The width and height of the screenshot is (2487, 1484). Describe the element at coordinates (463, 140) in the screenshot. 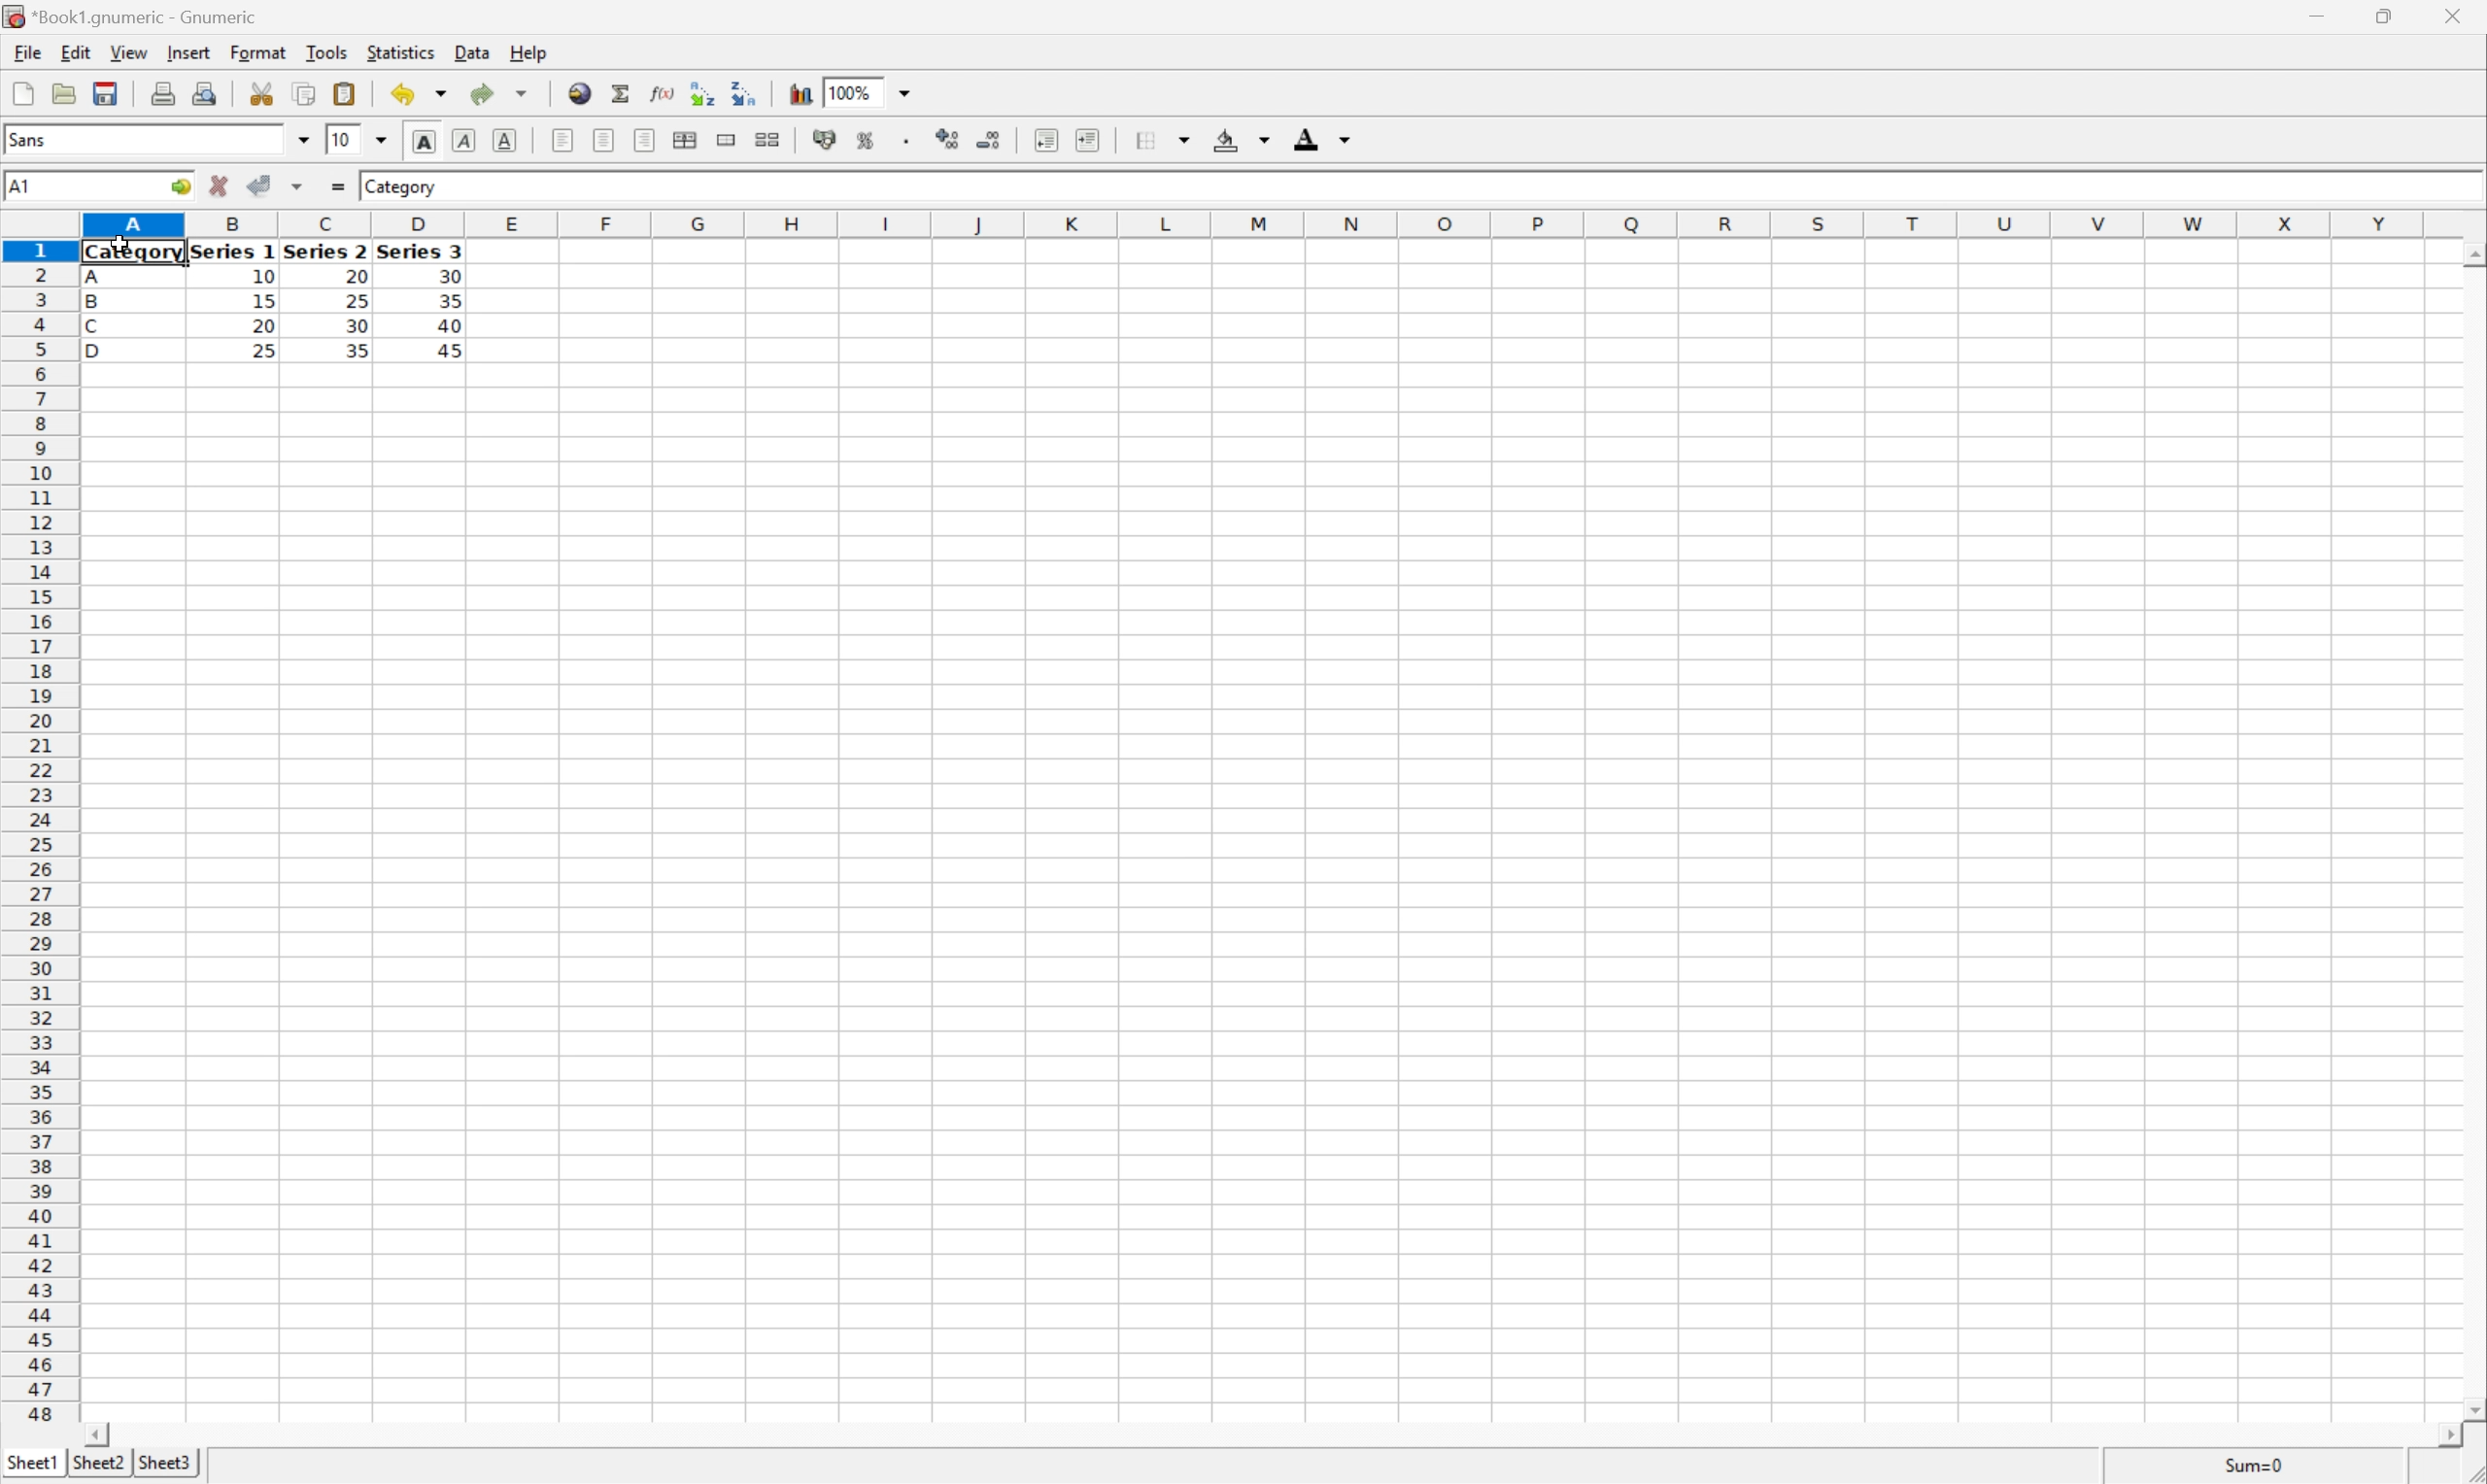

I see `Italic` at that location.